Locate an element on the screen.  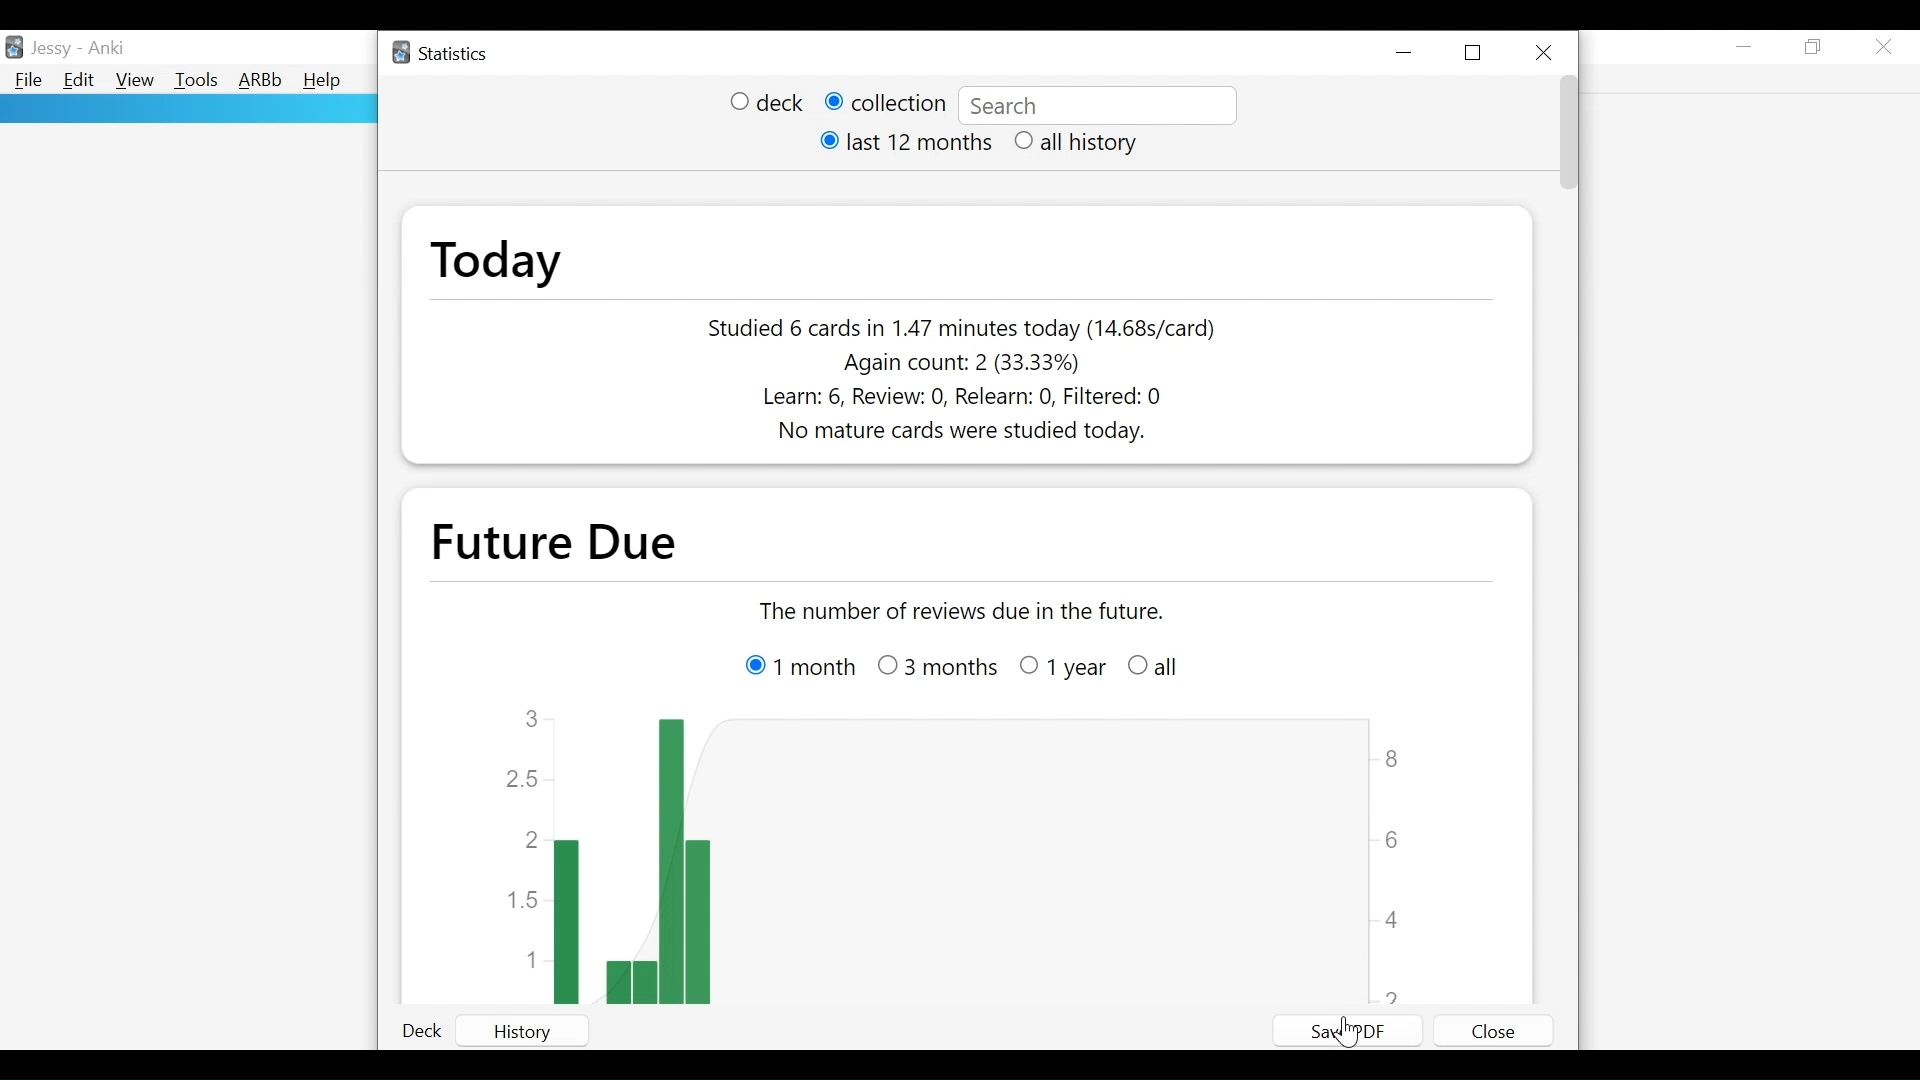
Close is located at coordinates (1545, 49).